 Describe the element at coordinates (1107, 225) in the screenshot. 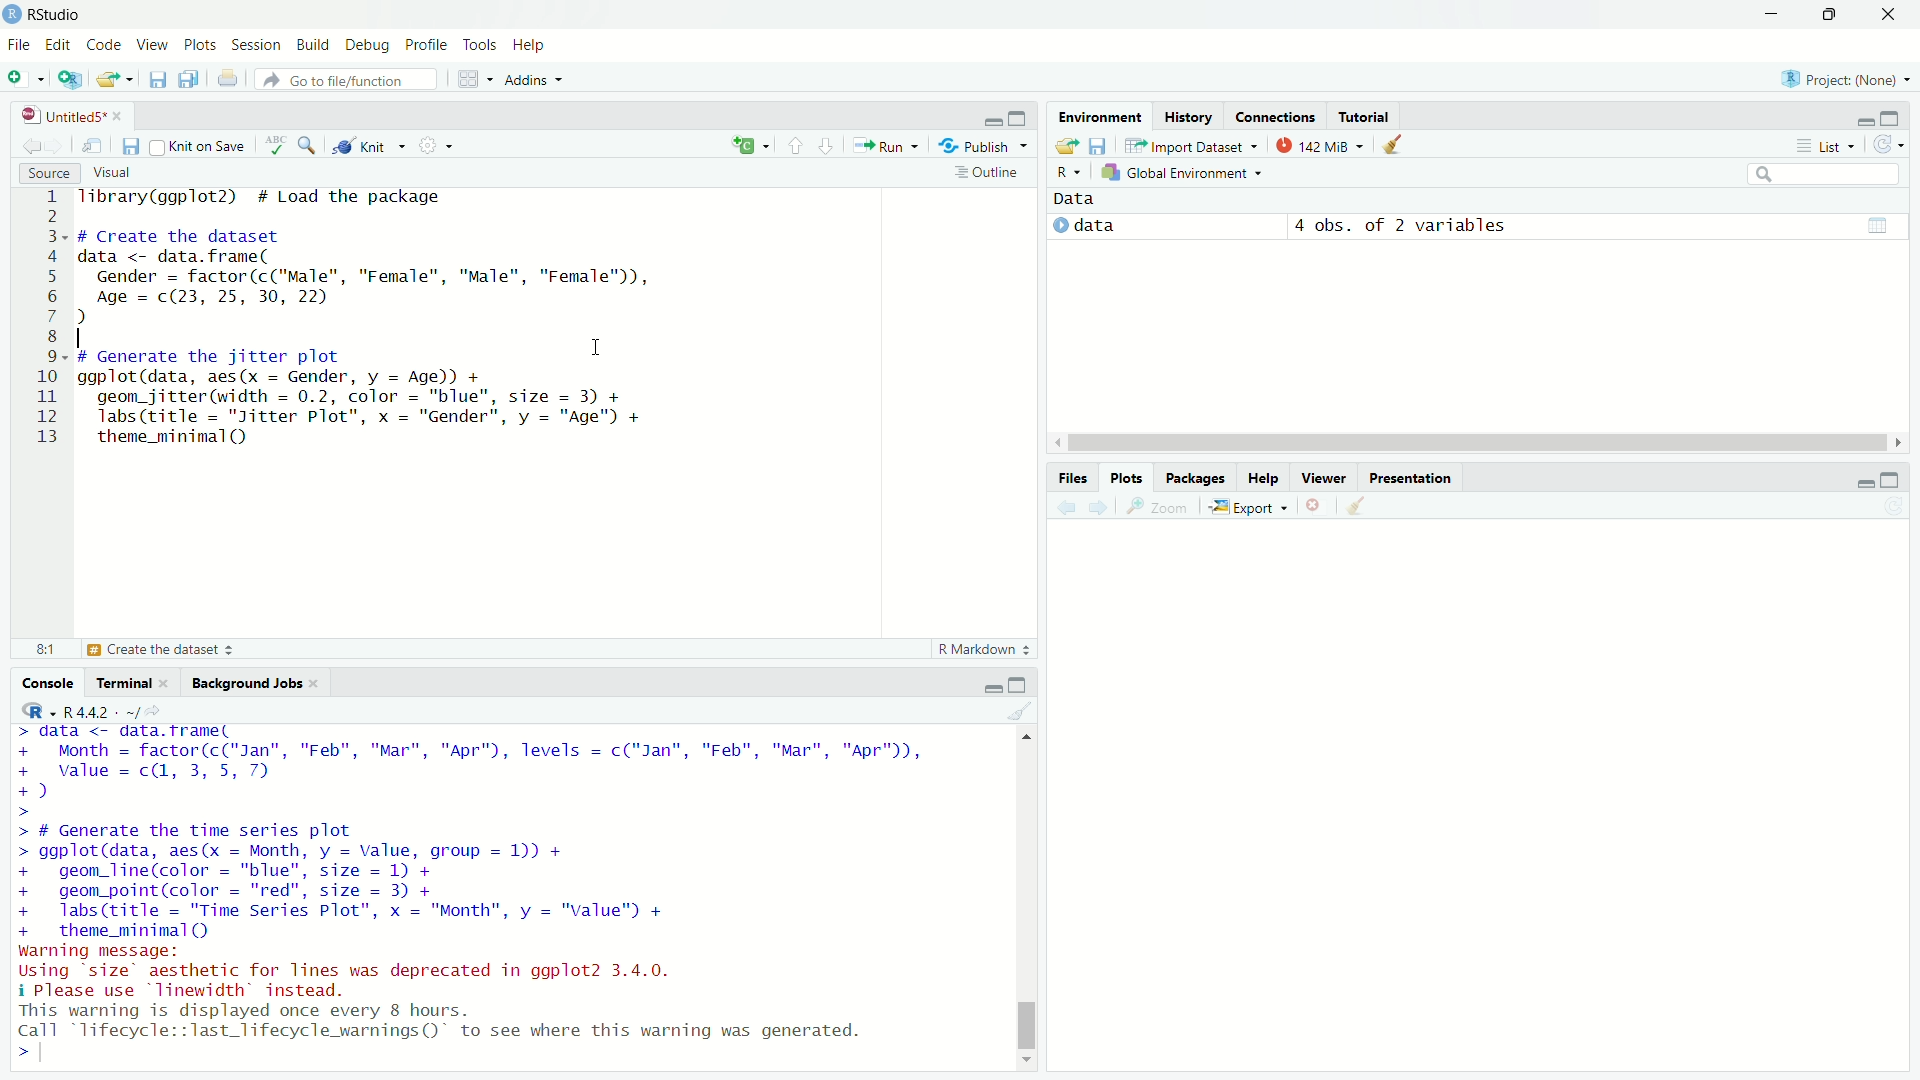

I see `data` at that location.